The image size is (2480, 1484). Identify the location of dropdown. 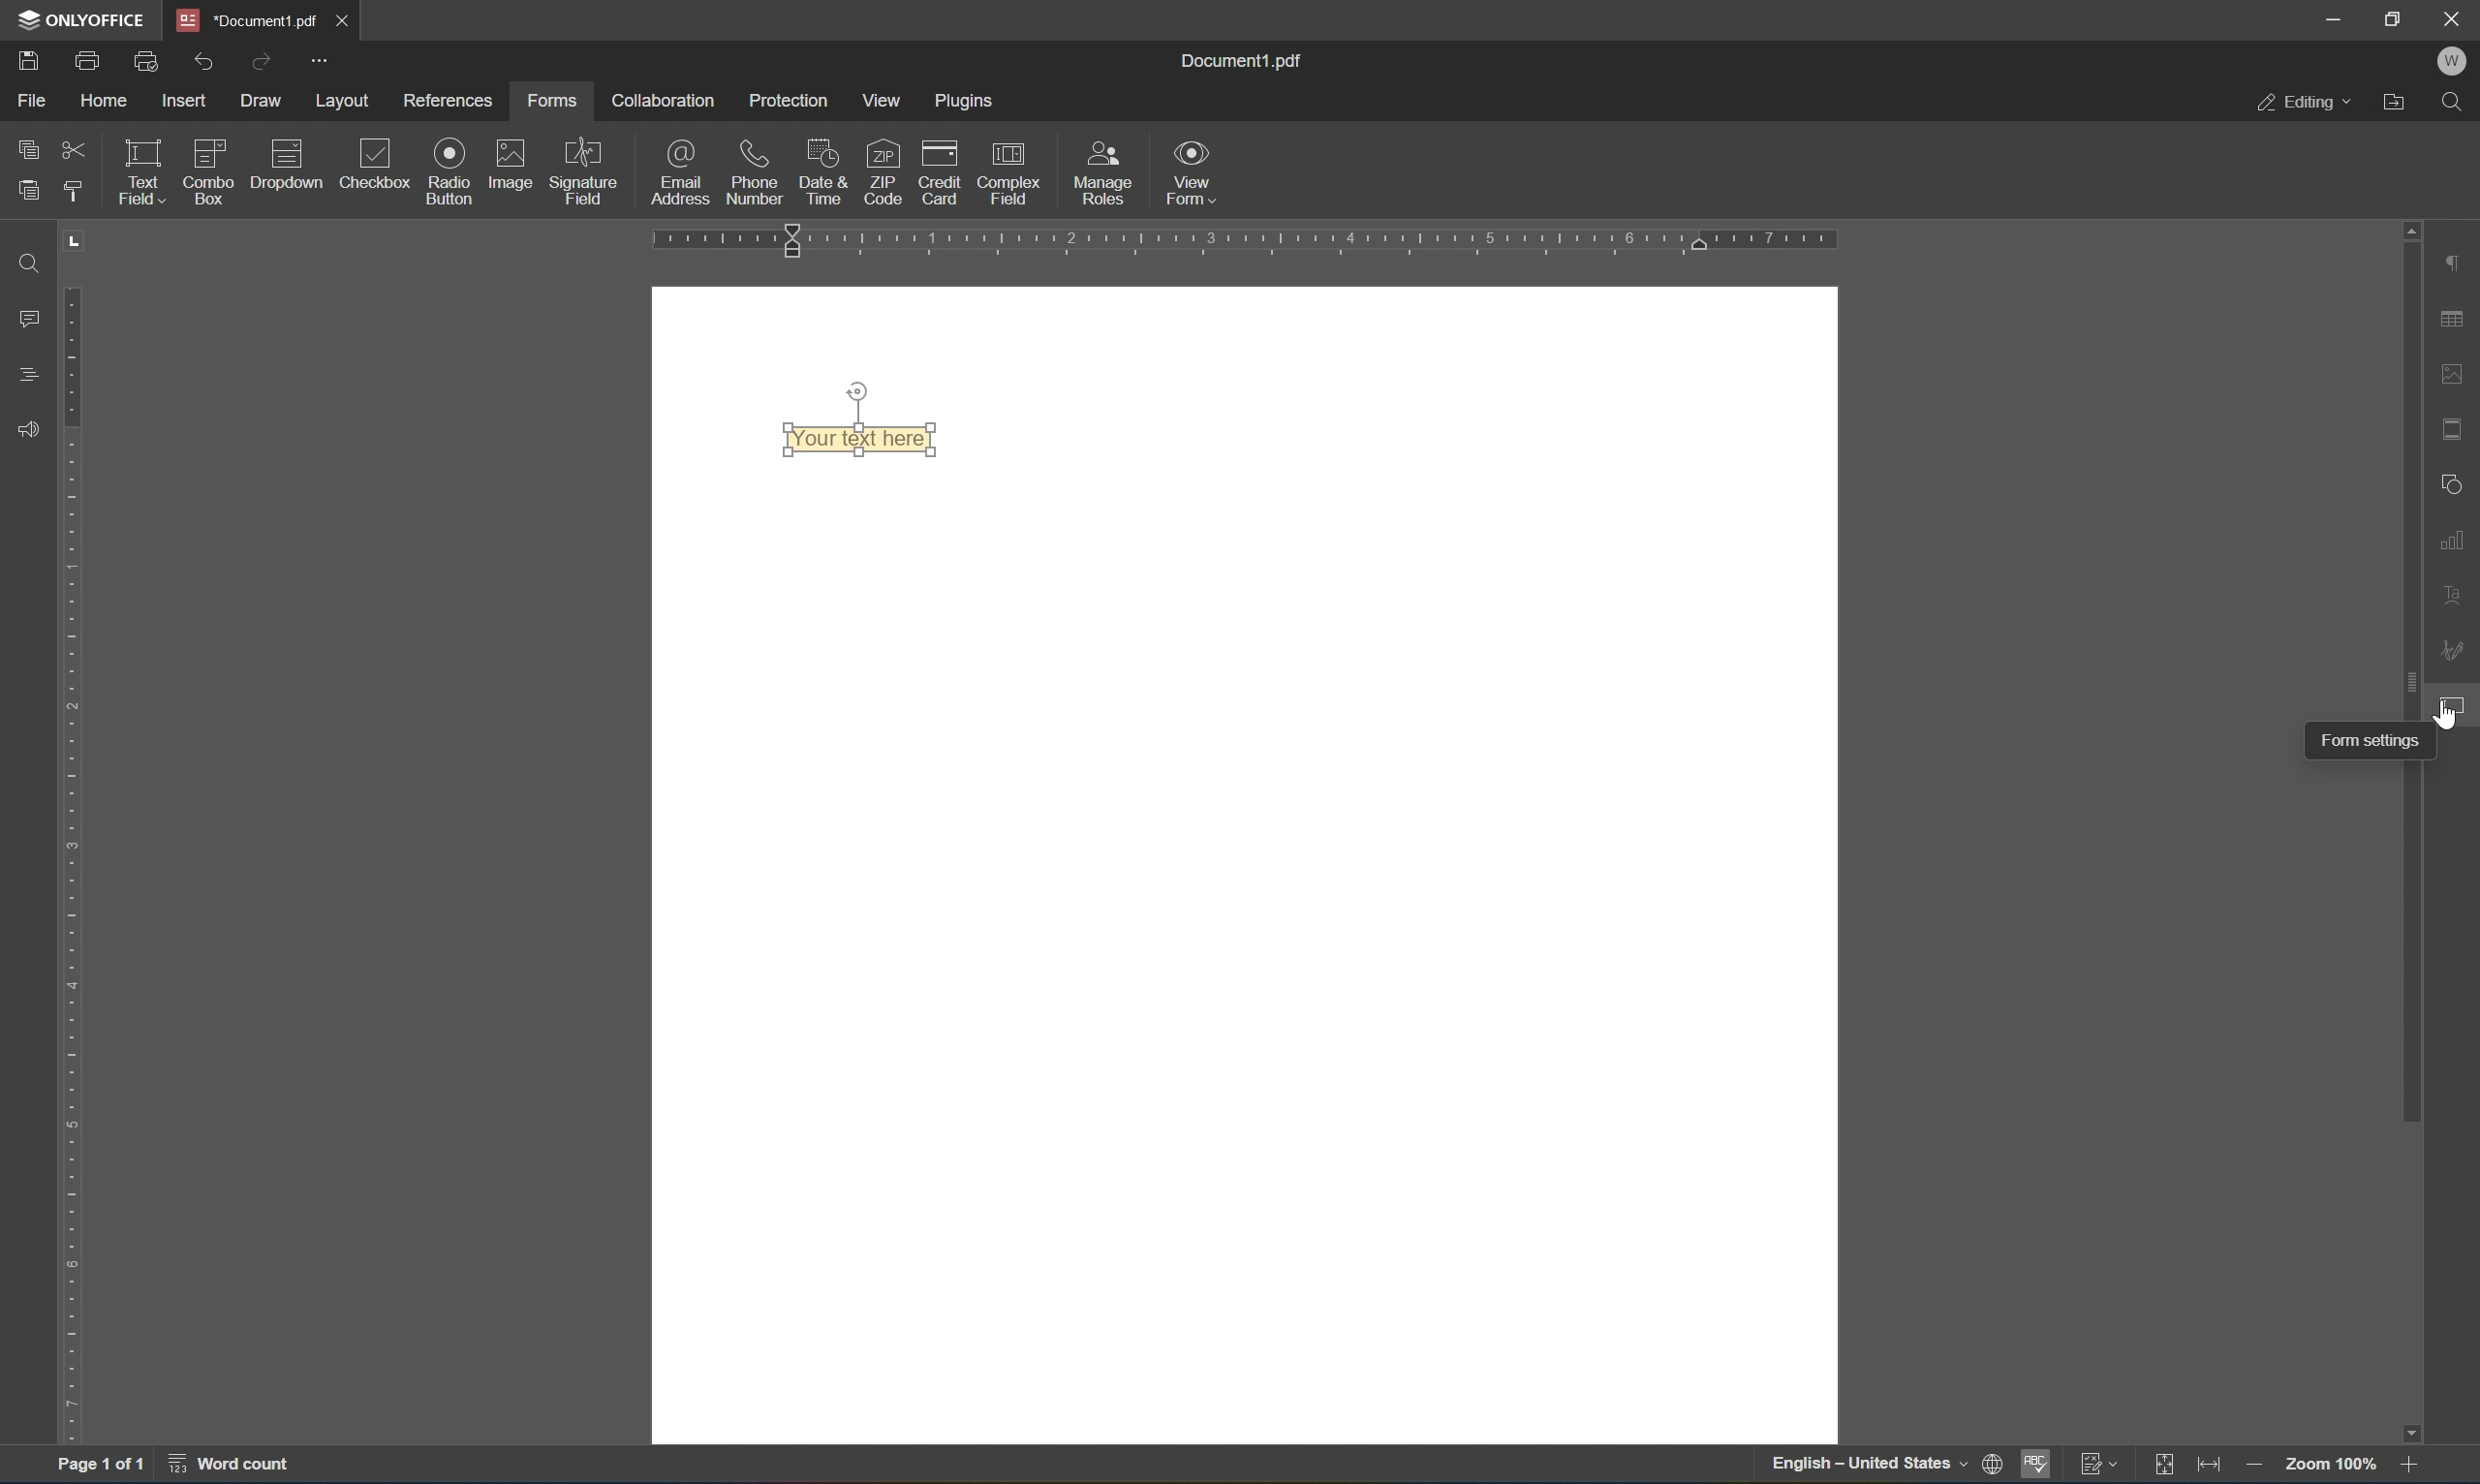
(288, 166).